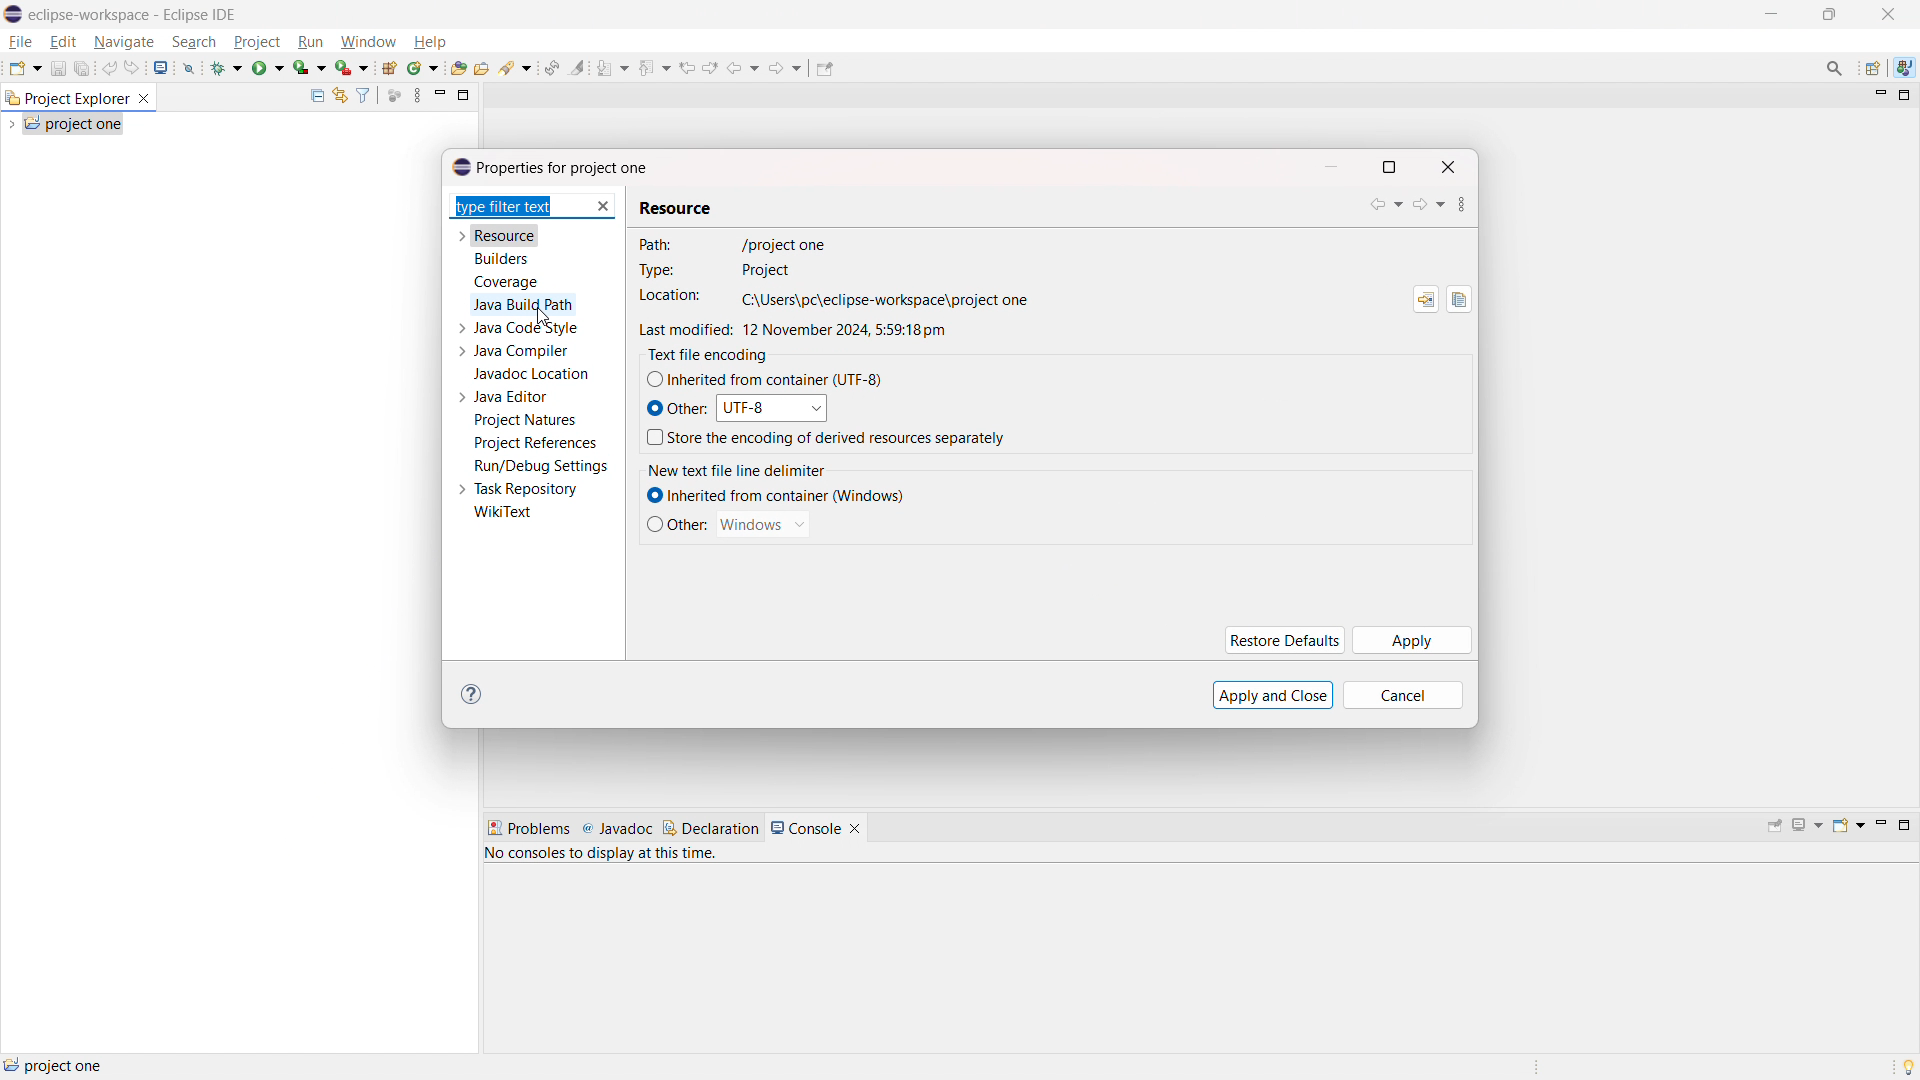  Describe the element at coordinates (1830, 15) in the screenshot. I see `minimize` at that location.